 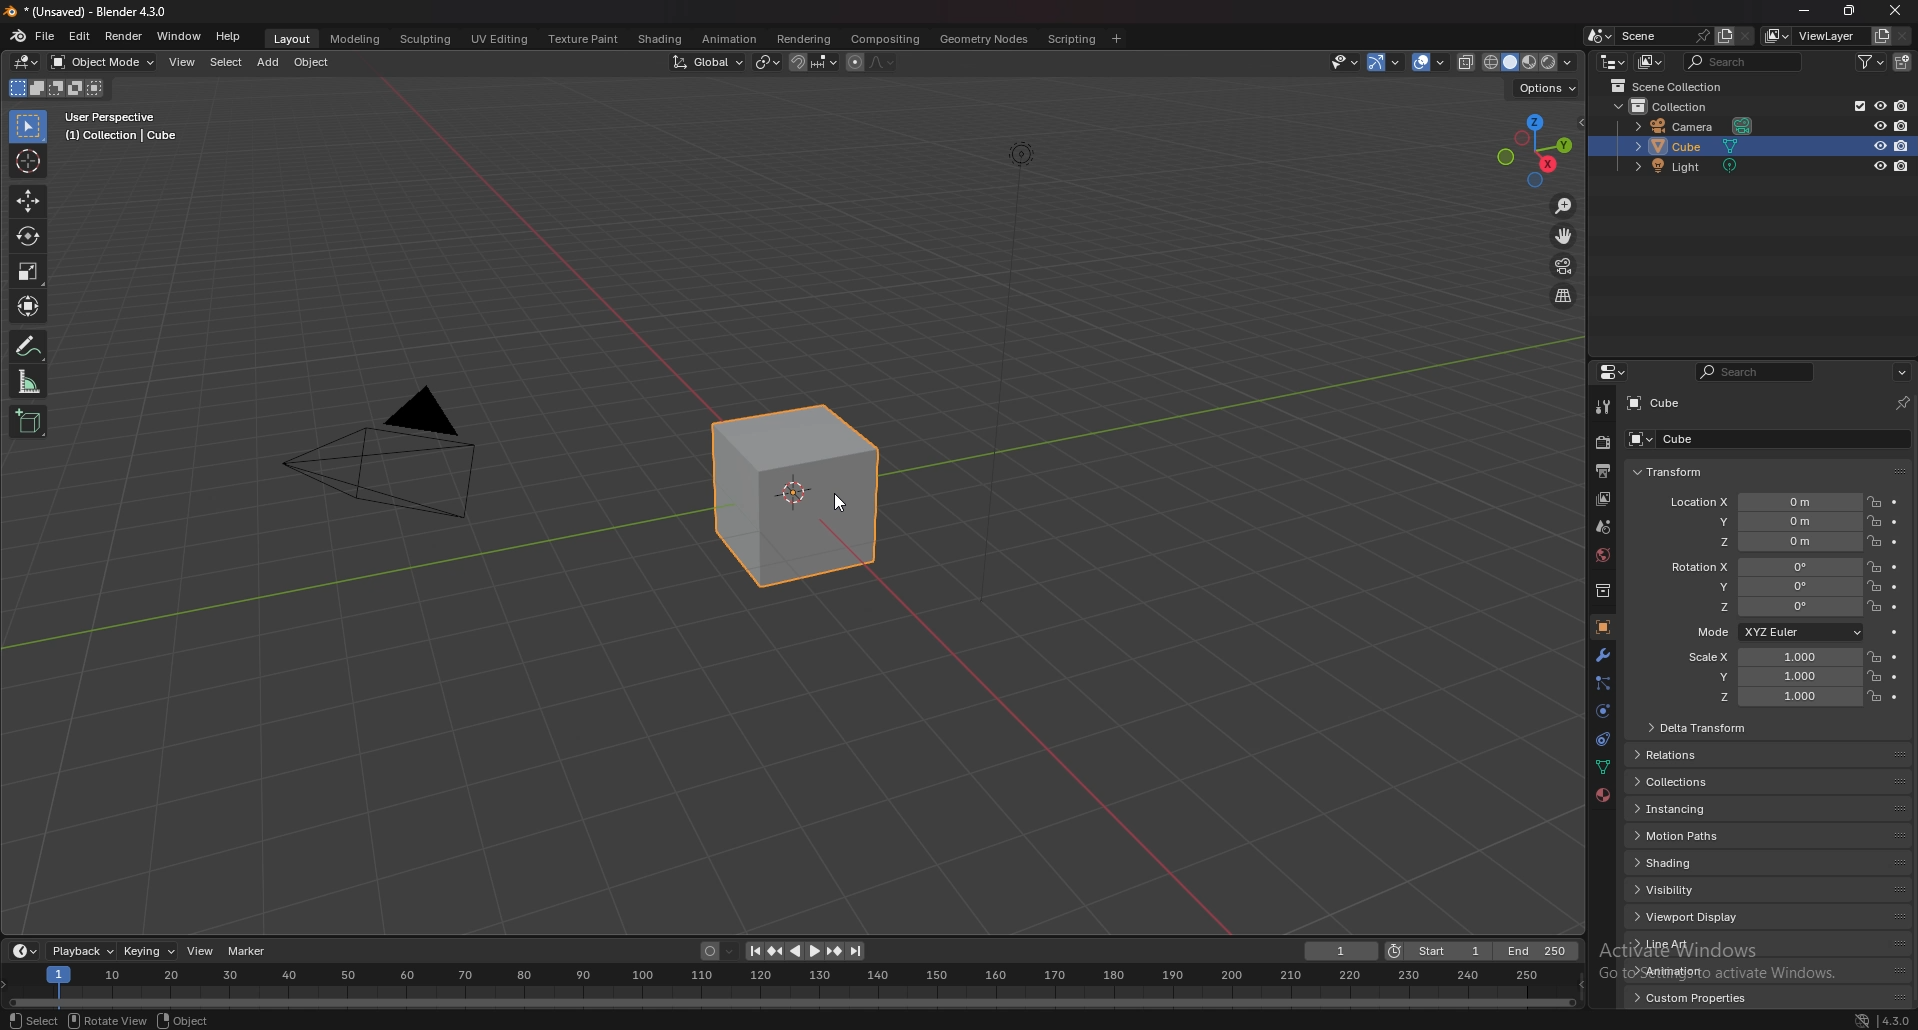 What do you see at coordinates (1875, 657) in the screenshot?
I see `lock location` at bounding box center [1875, 657].